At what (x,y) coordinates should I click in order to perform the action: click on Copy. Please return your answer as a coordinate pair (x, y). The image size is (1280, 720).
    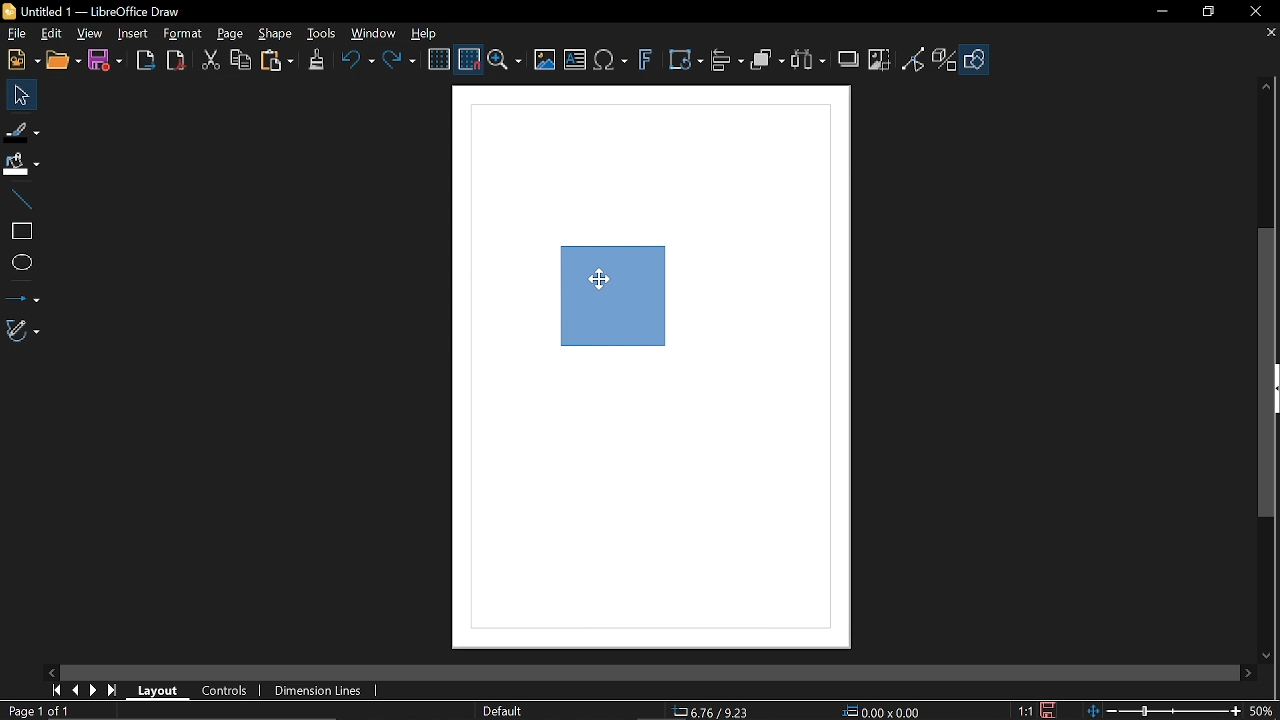
    Looking at the image, I should click on (241, 61).